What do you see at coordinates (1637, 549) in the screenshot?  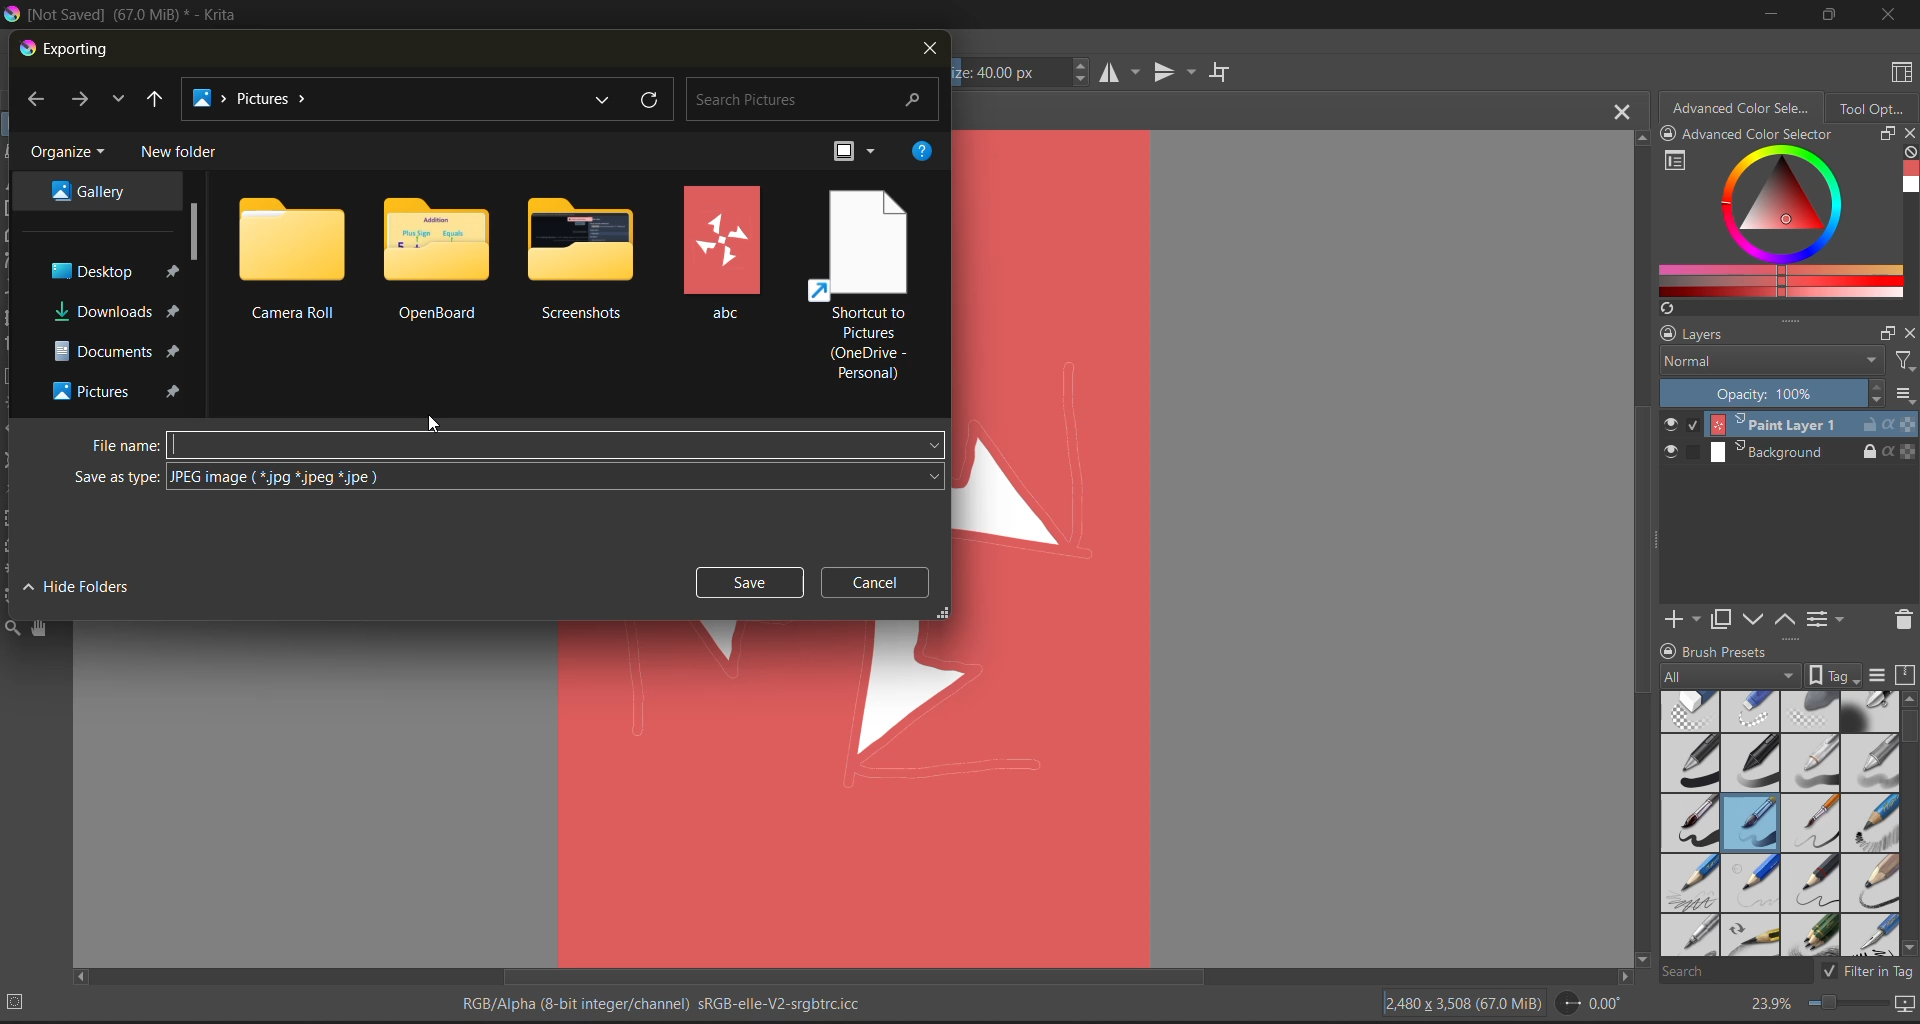 I see `vertical scroll bar` at bounding box center [1637, 549].